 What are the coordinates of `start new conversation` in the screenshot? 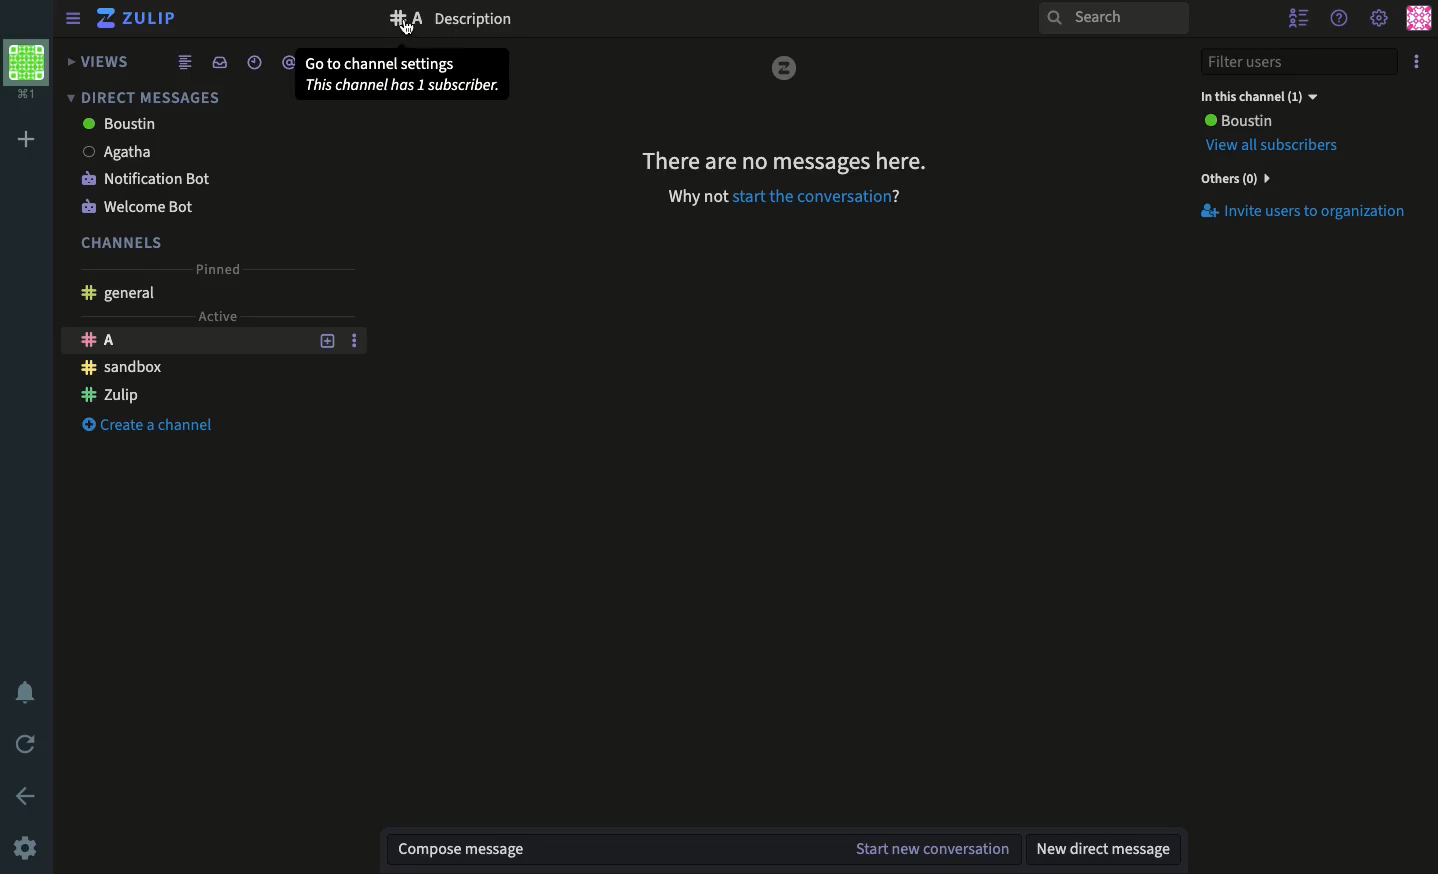 It's located at (930, 850).